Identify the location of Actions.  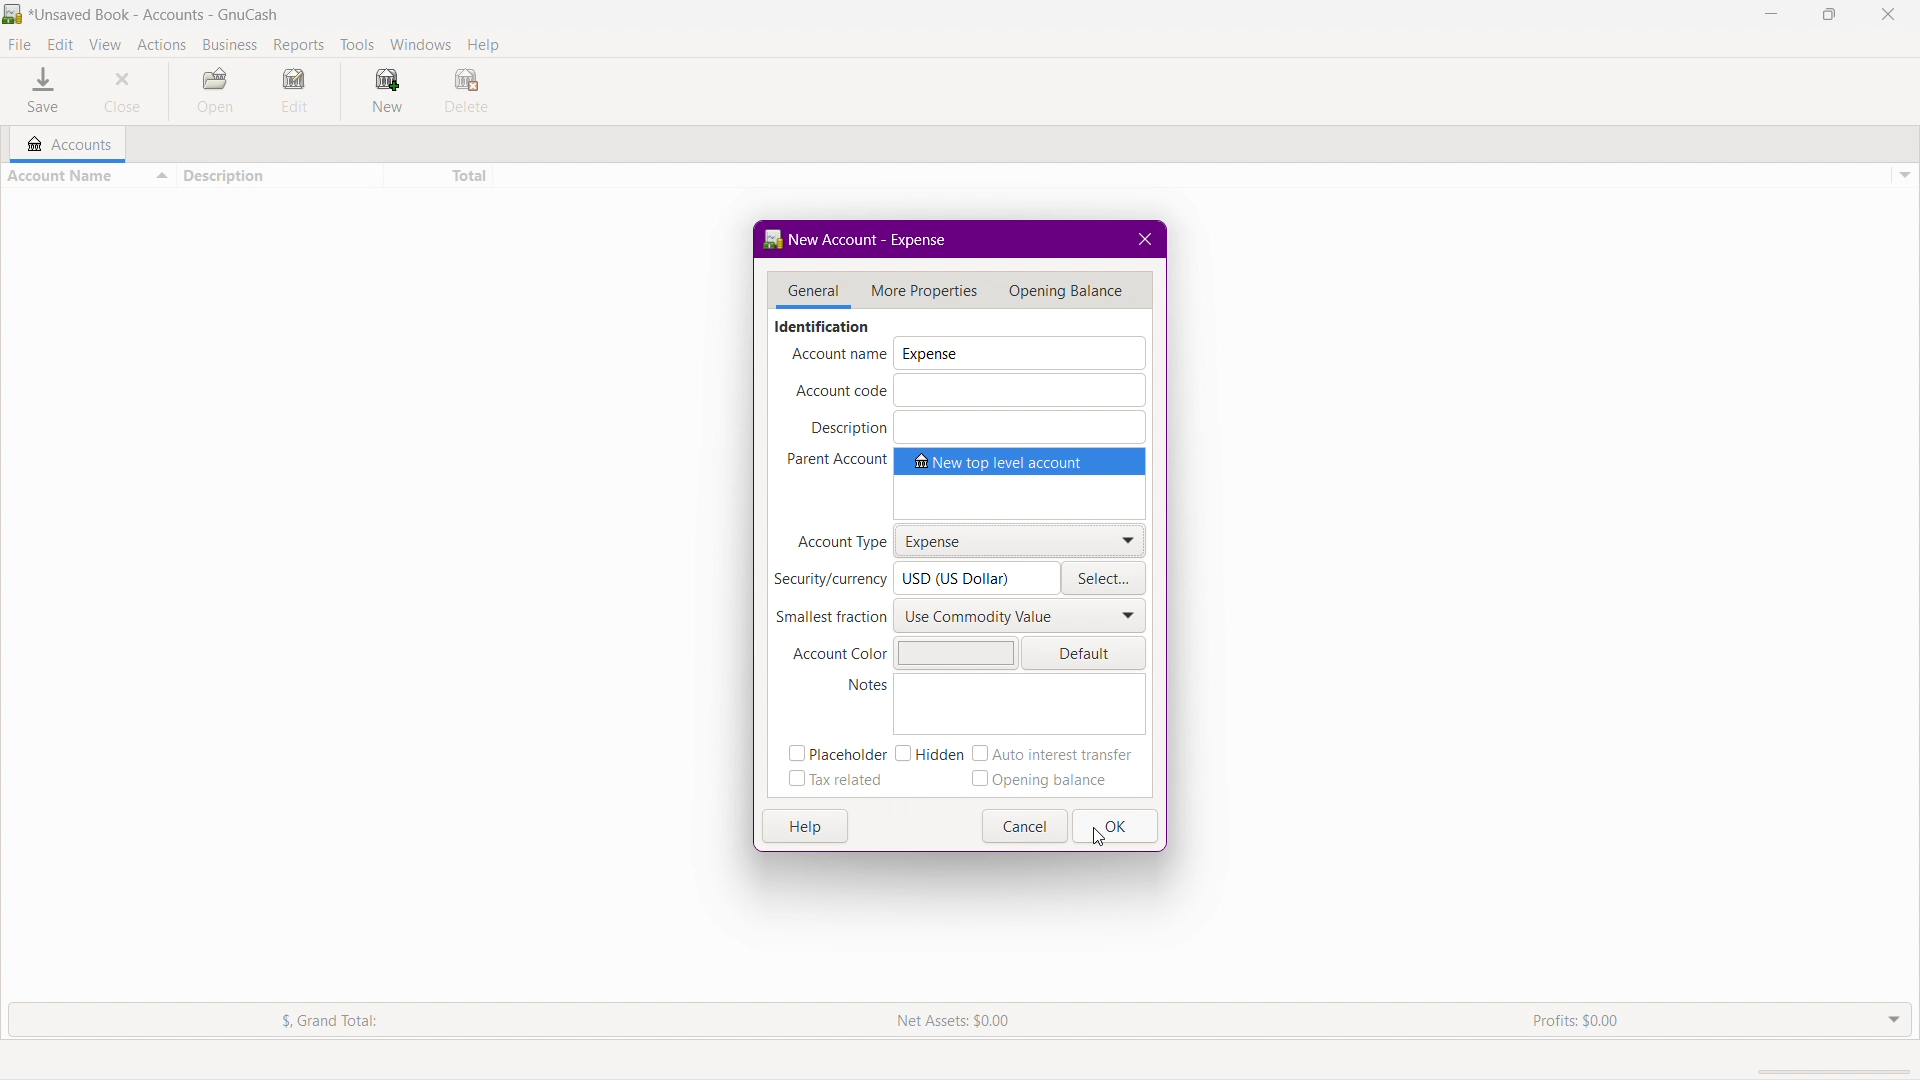
(161, 42).